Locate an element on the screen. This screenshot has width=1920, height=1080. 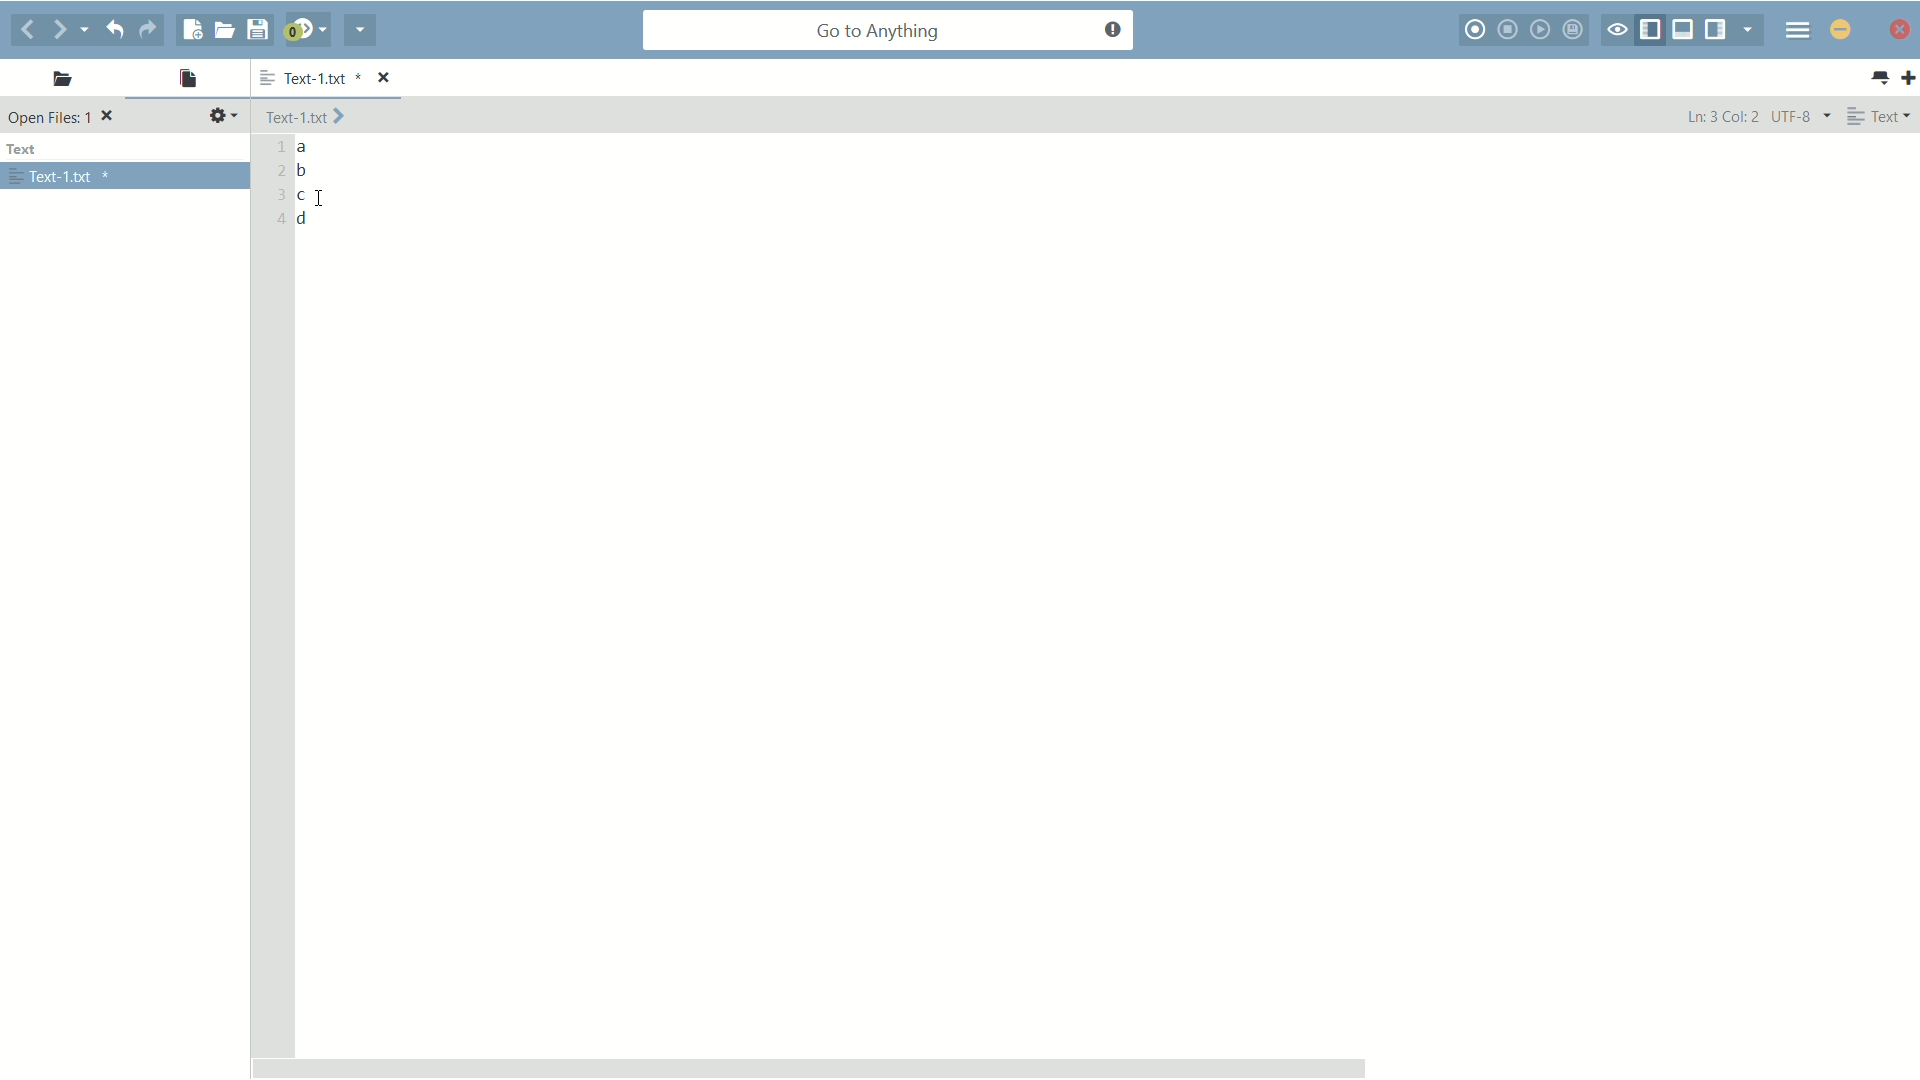
settings is located at coordinates (223, 116).